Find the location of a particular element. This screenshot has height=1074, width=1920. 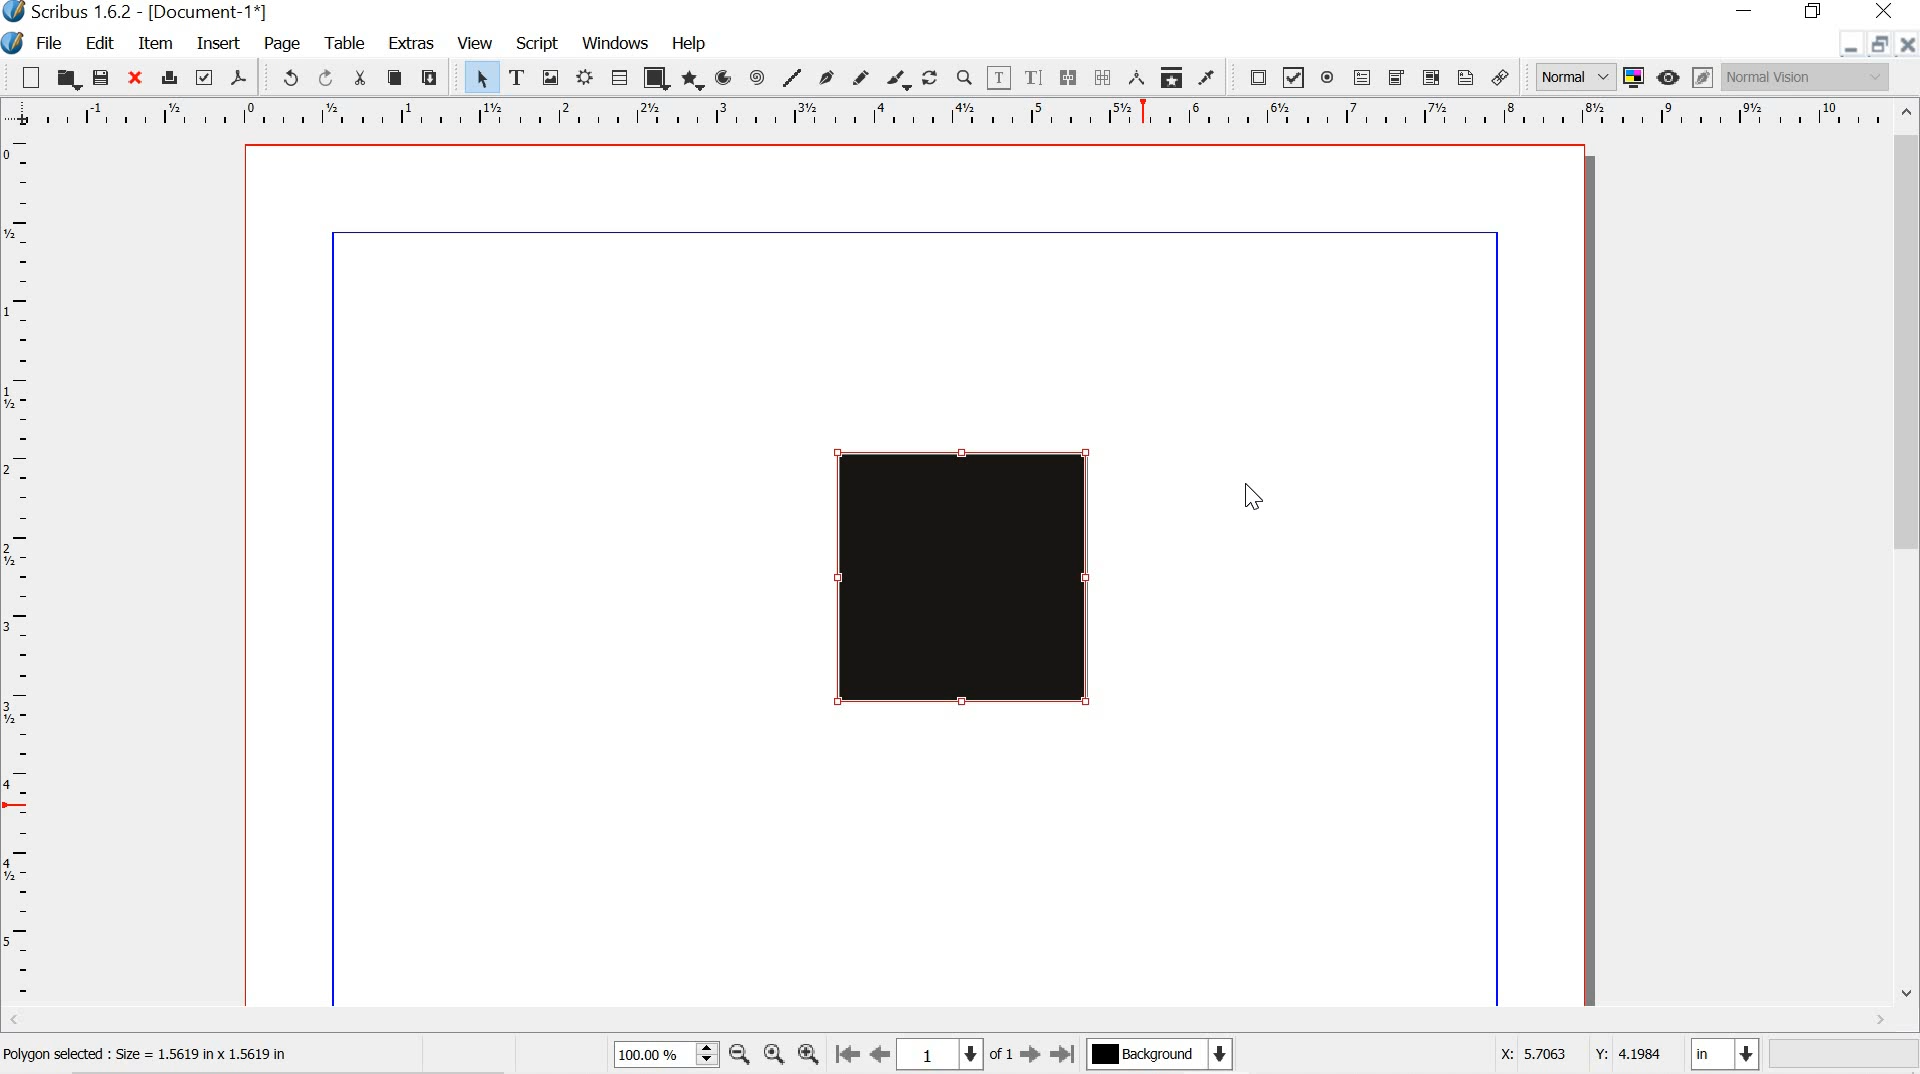

copy item properties is located at coordinates (1170, 76).